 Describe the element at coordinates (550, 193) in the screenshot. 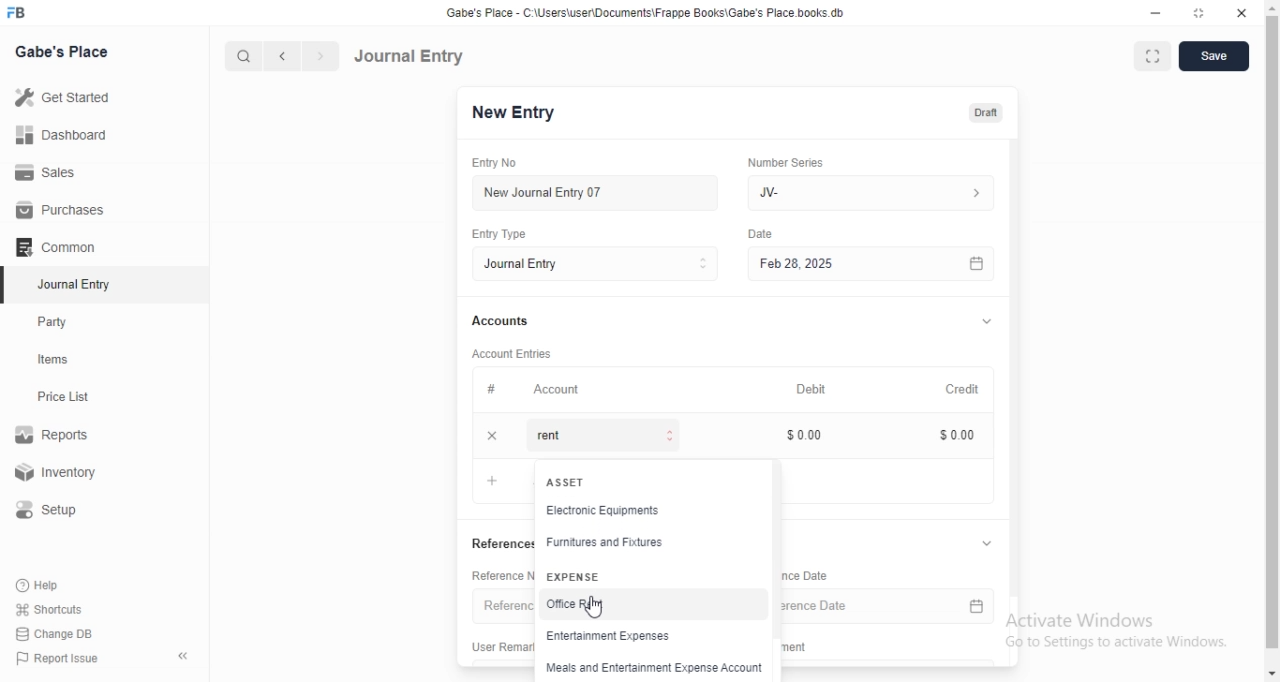

I see `New Journal Entry 07` at that location.